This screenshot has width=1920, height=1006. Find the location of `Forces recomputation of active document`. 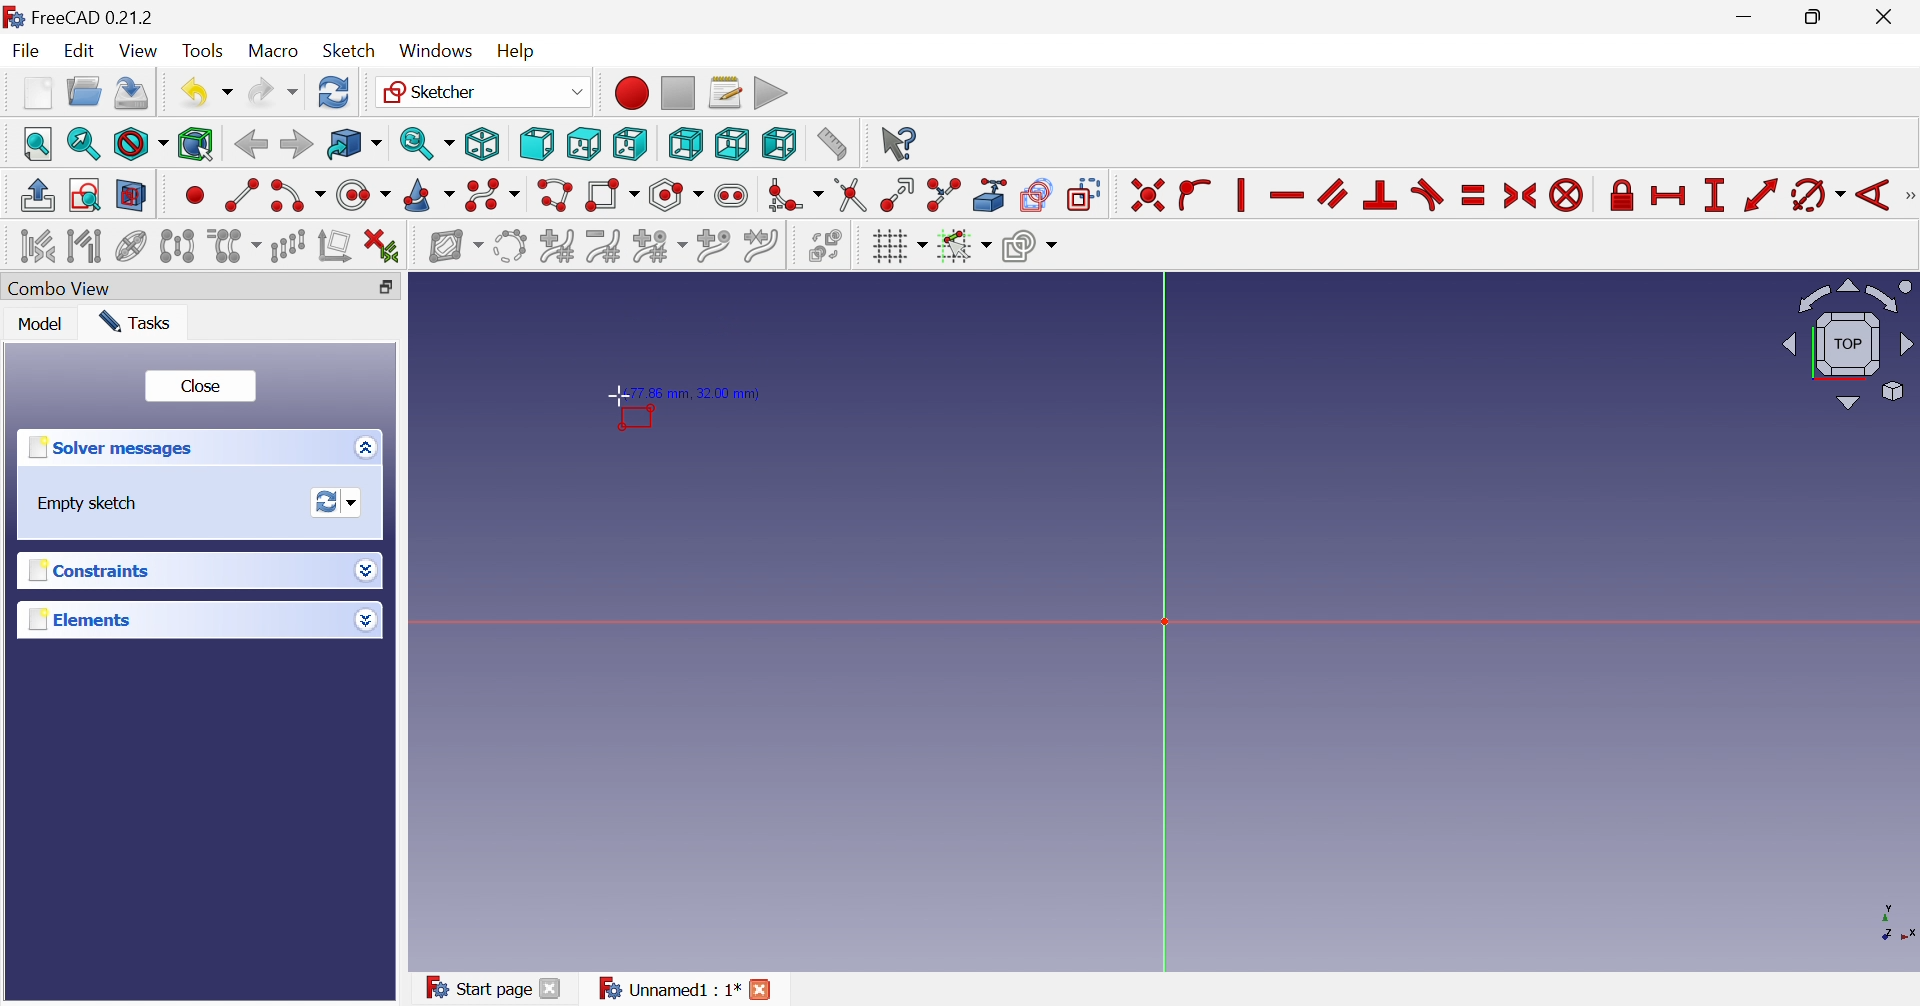

Forces recomputation of active document is located at coordinates (337, 503).